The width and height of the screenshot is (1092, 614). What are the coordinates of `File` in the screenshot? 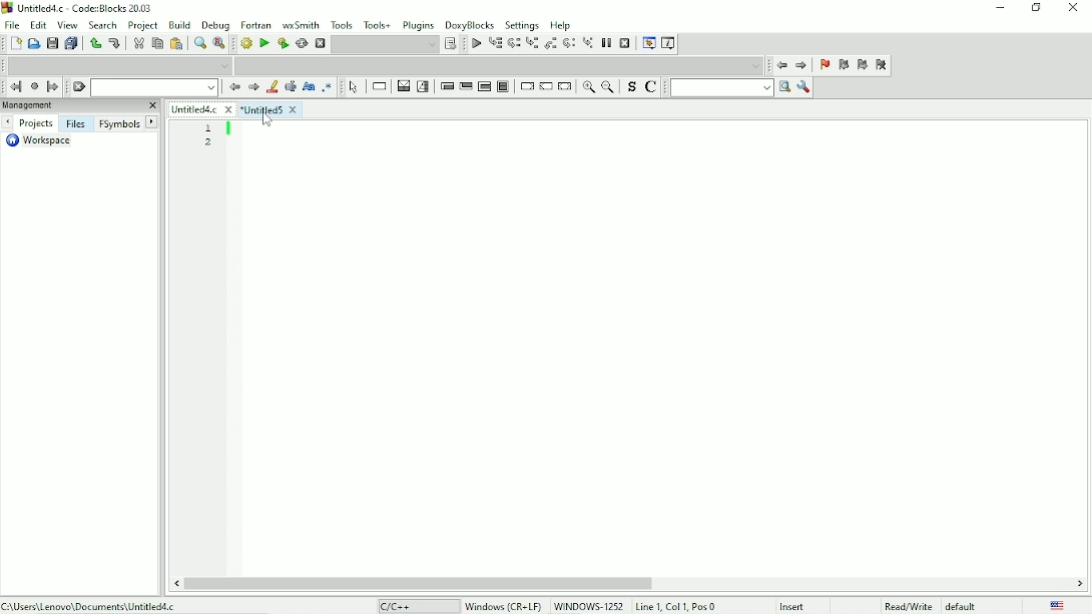 It's located at (12, 25).